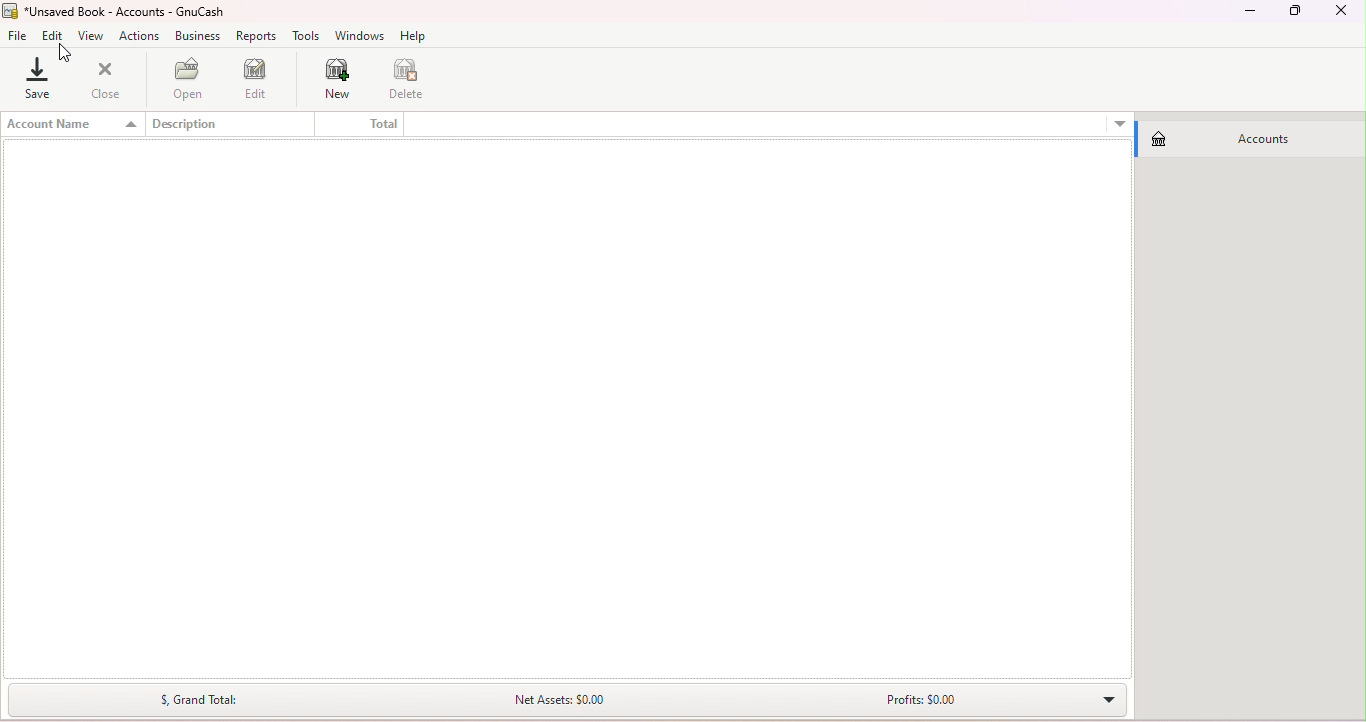  Describe the element at coordinates (231, 125) in the screenshot. I see `Description` at that location.